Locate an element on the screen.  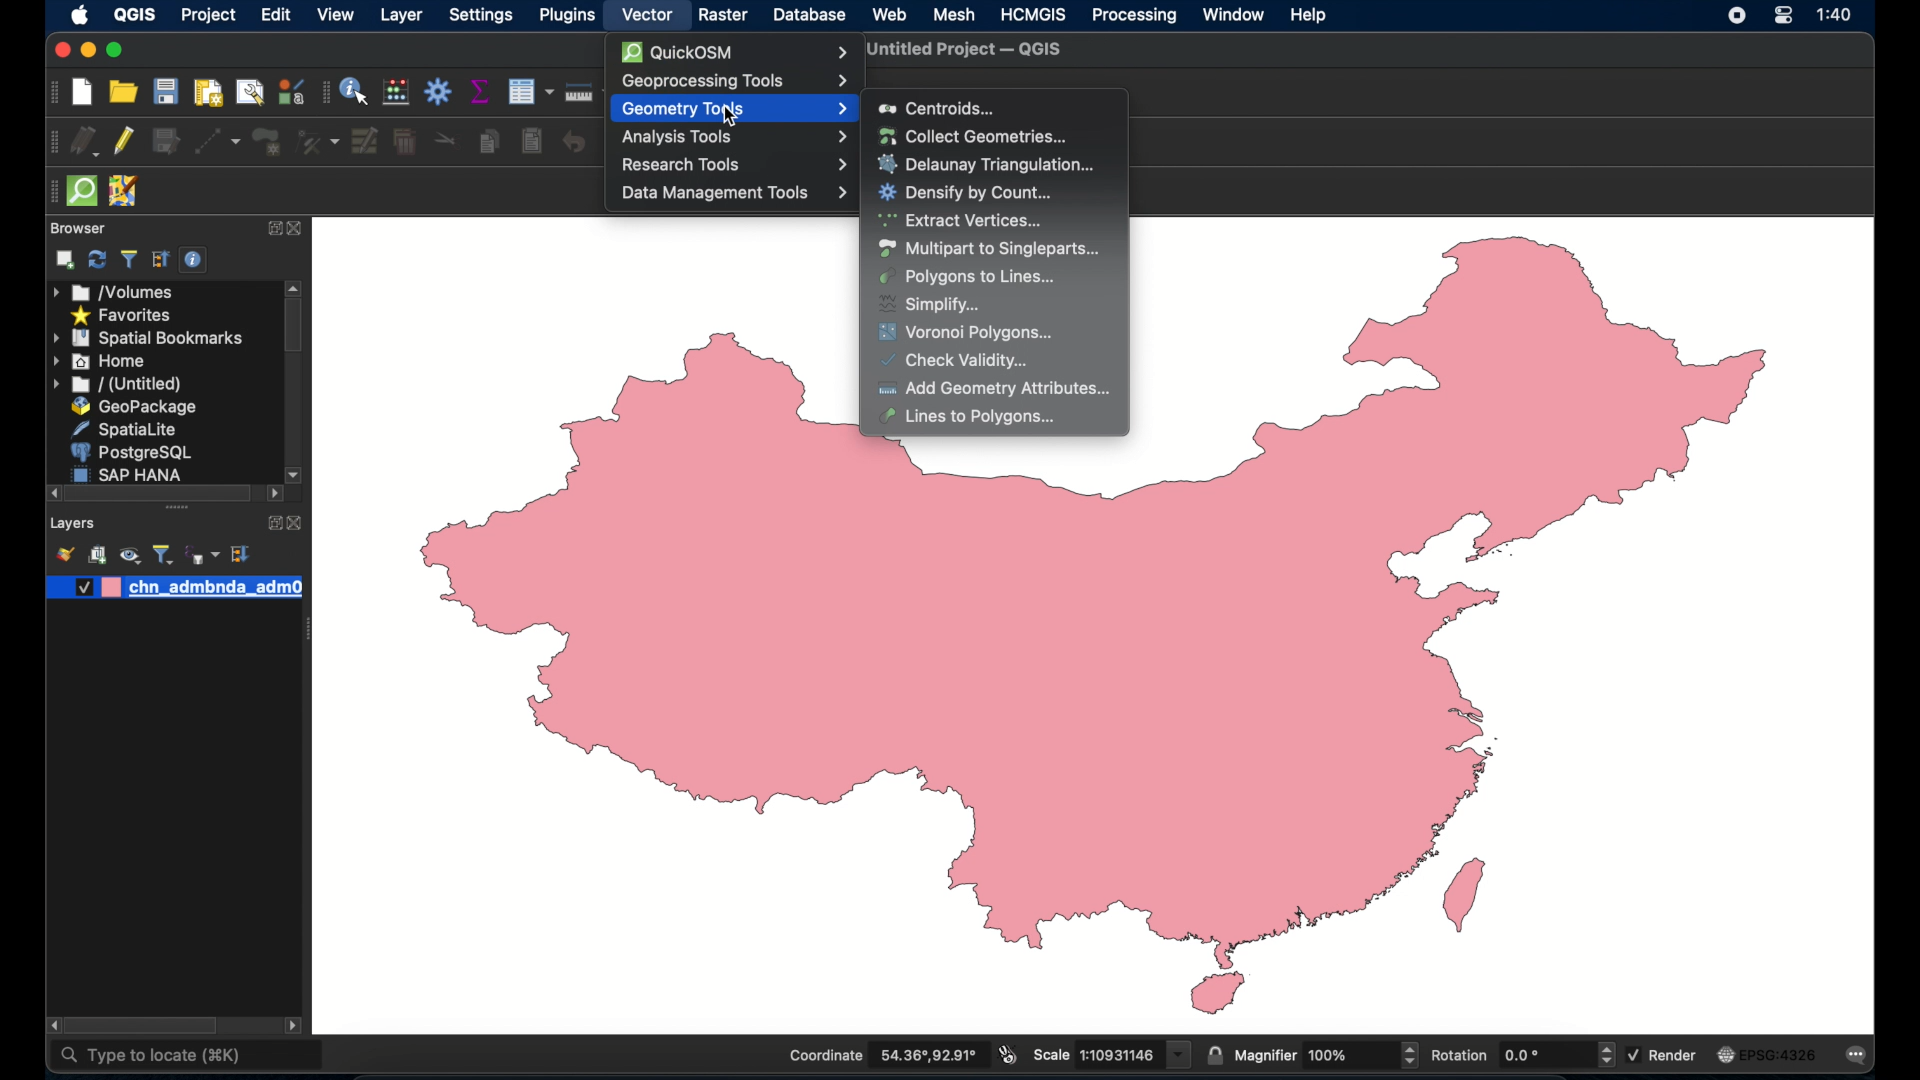
time is located at coordinates (1838, 15).